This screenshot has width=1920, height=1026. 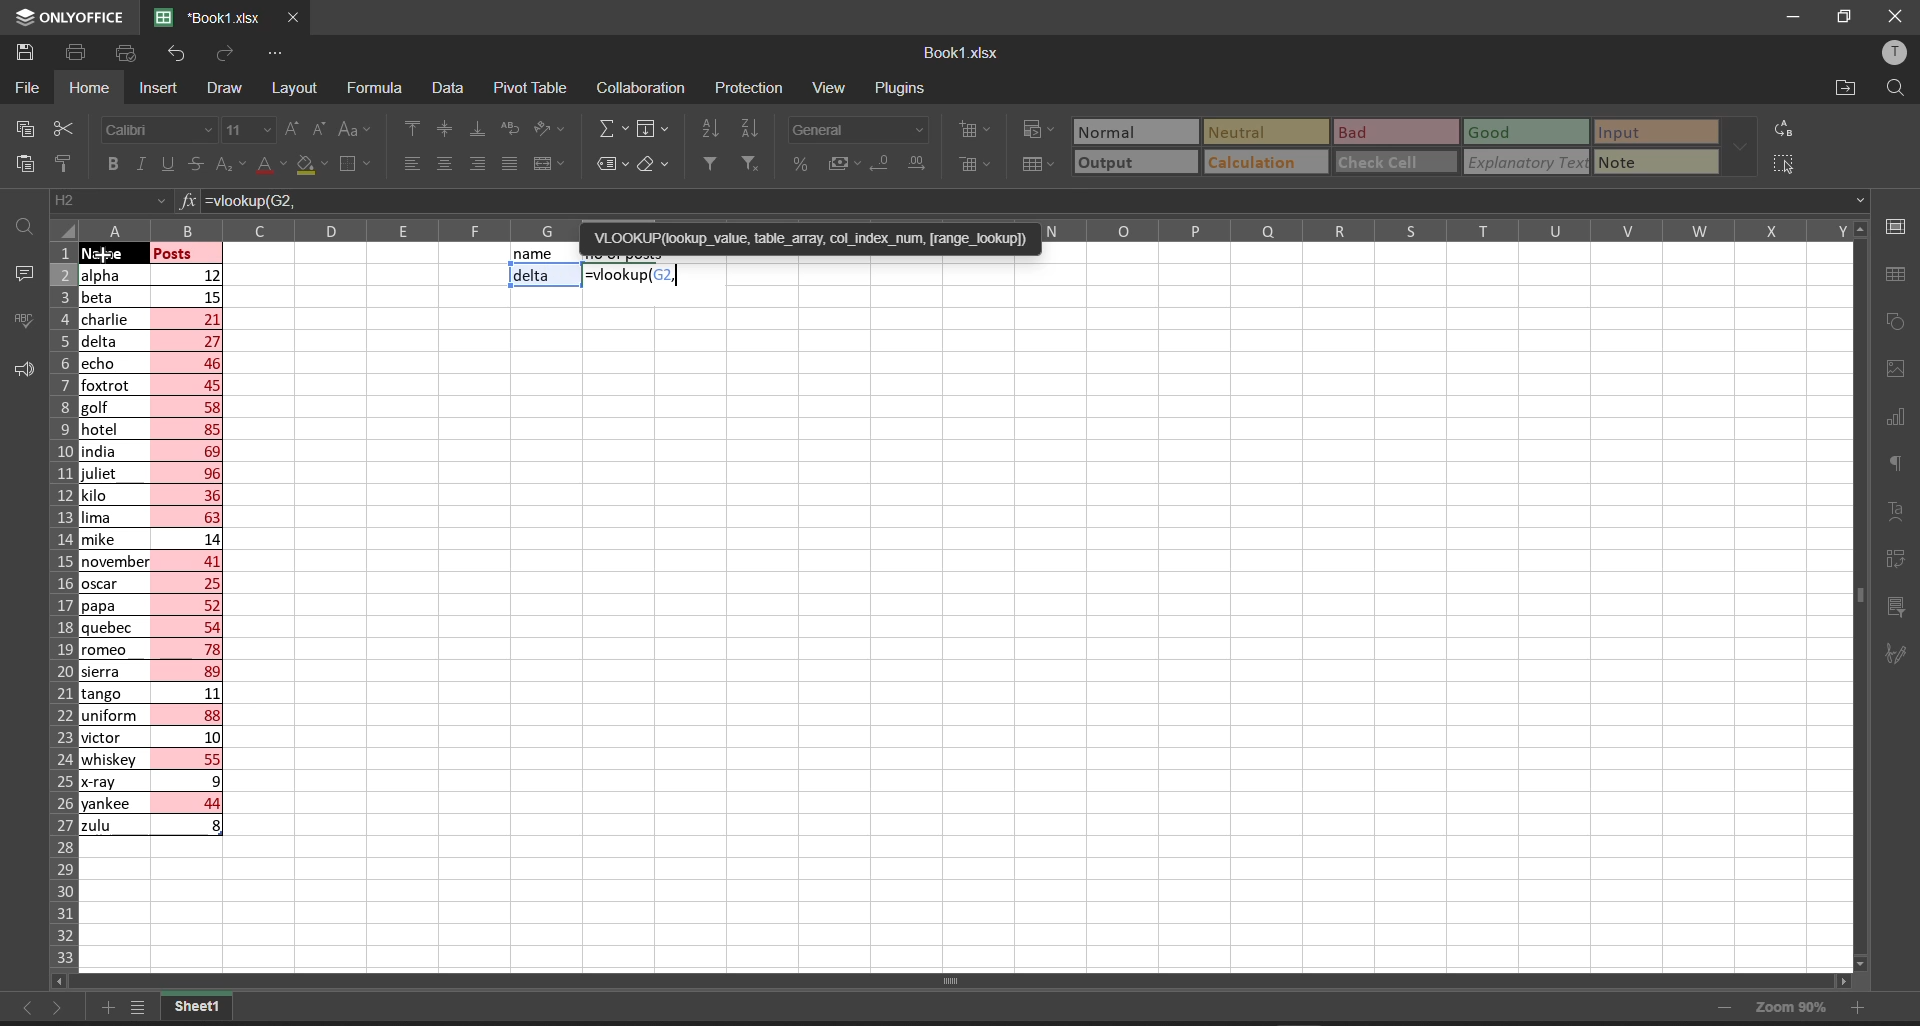 I want to click on slicer settings, so click(x=1906, y=602).